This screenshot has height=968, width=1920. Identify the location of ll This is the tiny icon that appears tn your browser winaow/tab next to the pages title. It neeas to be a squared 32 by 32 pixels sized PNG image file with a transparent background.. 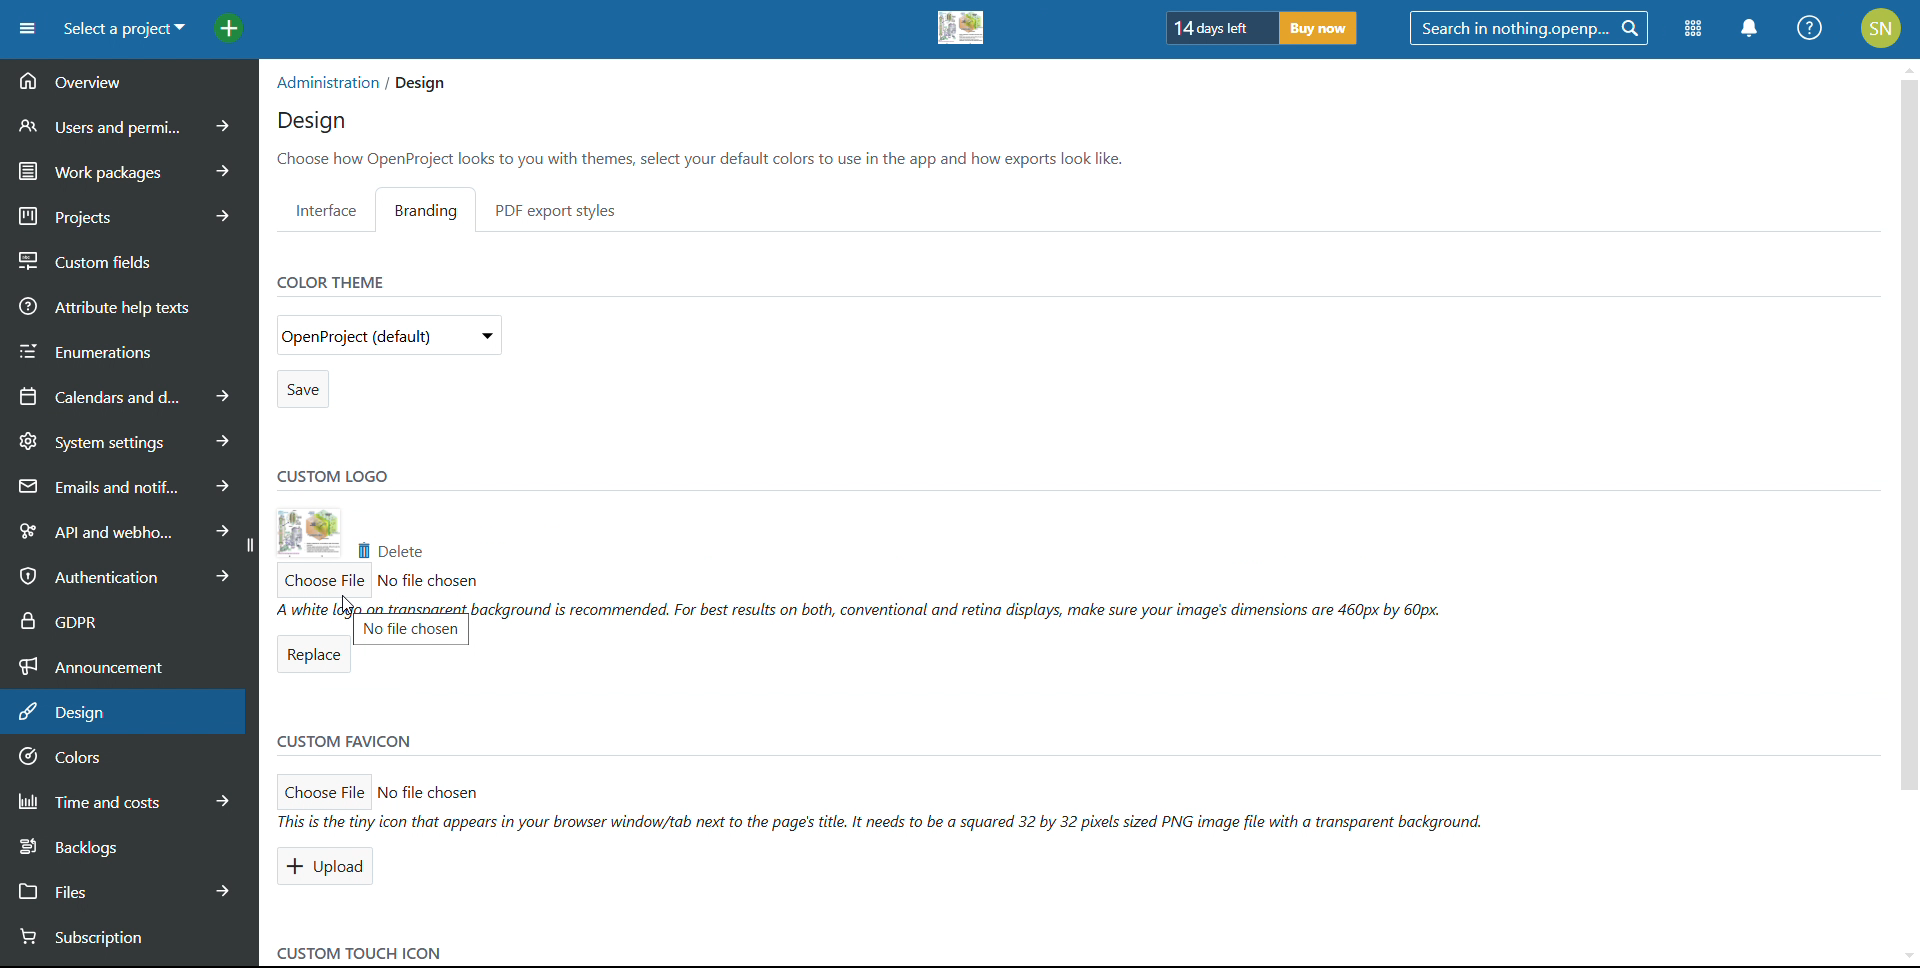
(895, 821).